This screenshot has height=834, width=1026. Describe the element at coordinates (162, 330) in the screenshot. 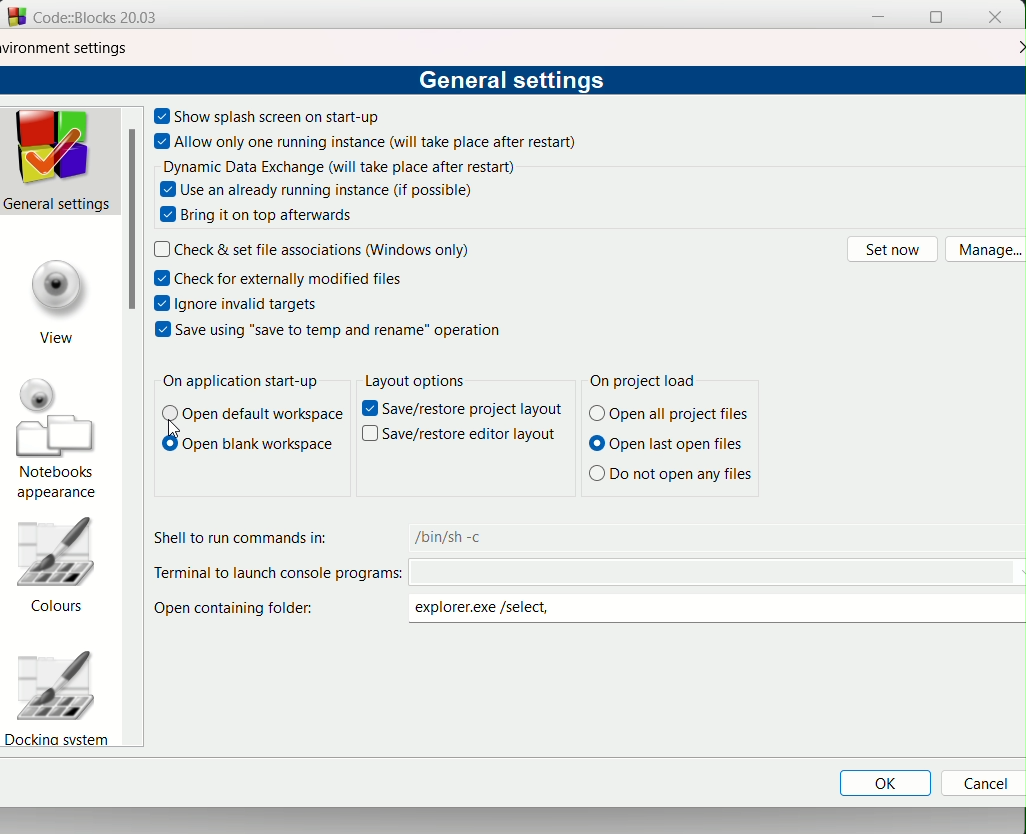

I see `checkbox` at that location.